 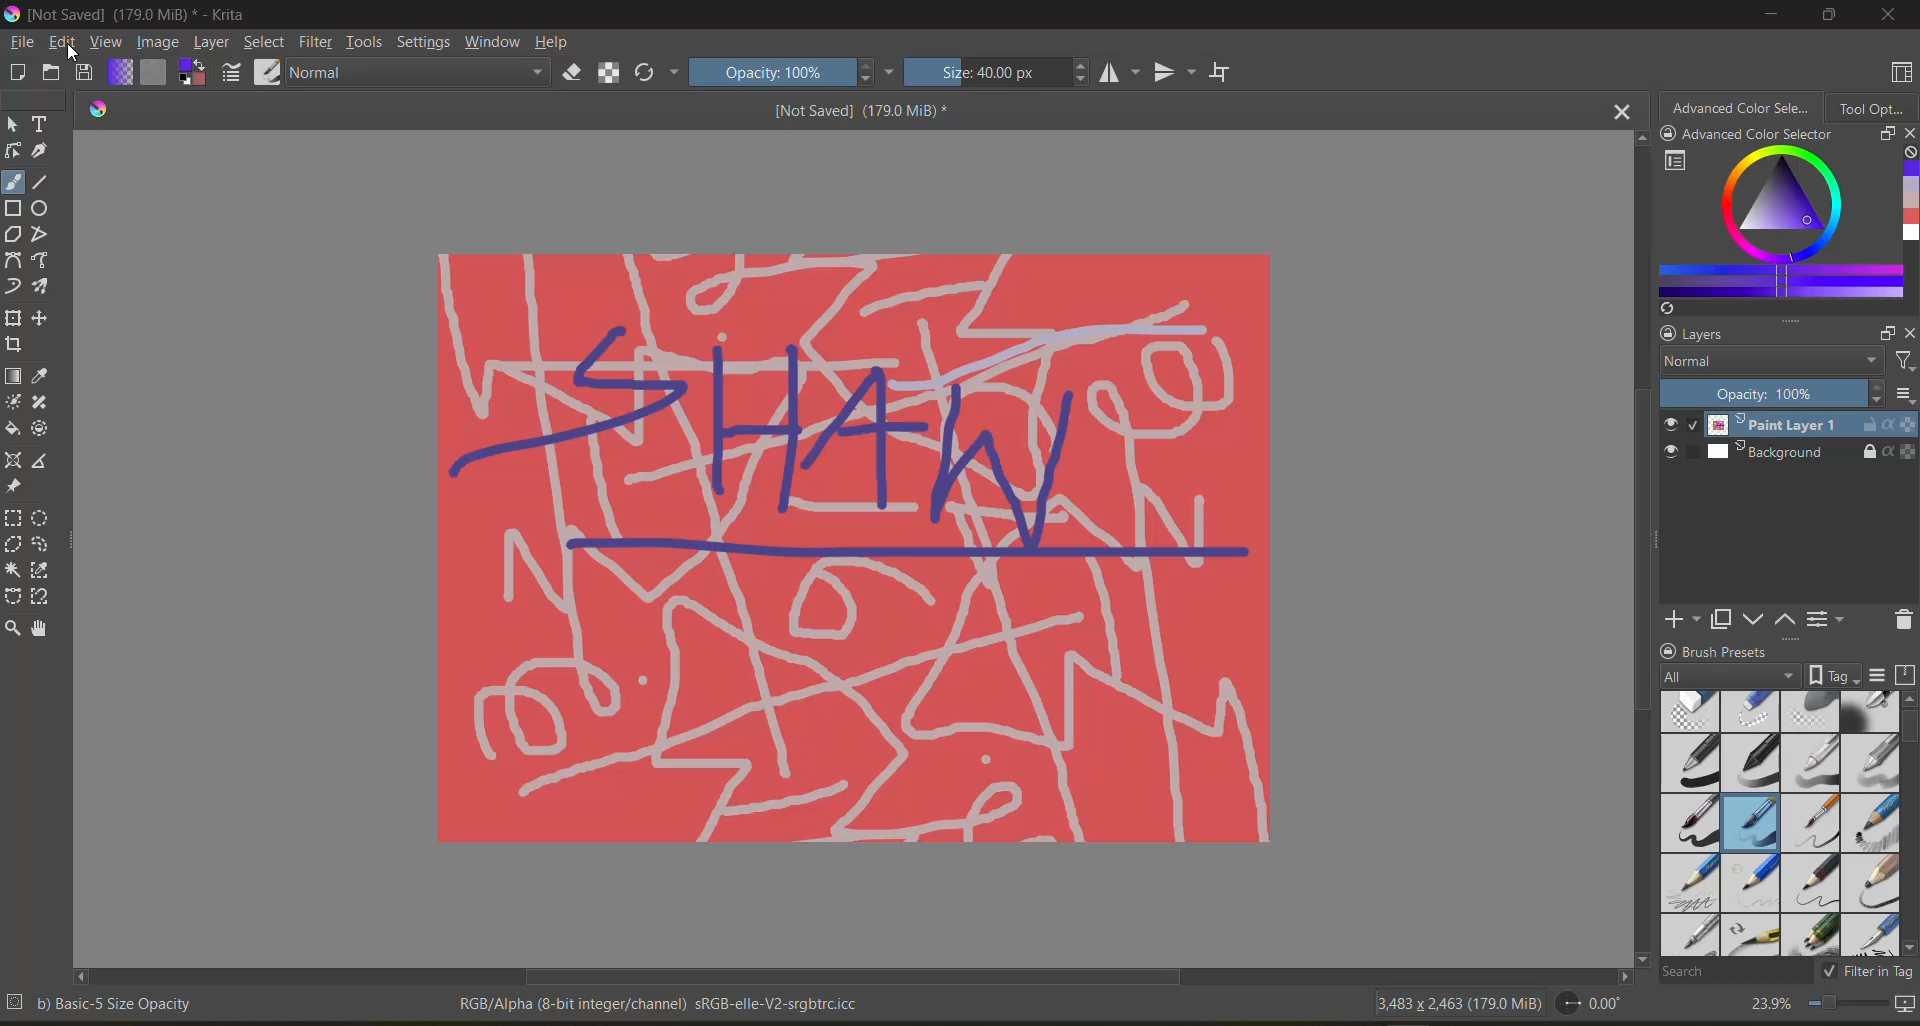 What do you see at coordinates (1811, 454) in the screenshot?
I see `Background` at bounding box center [1811, 454].